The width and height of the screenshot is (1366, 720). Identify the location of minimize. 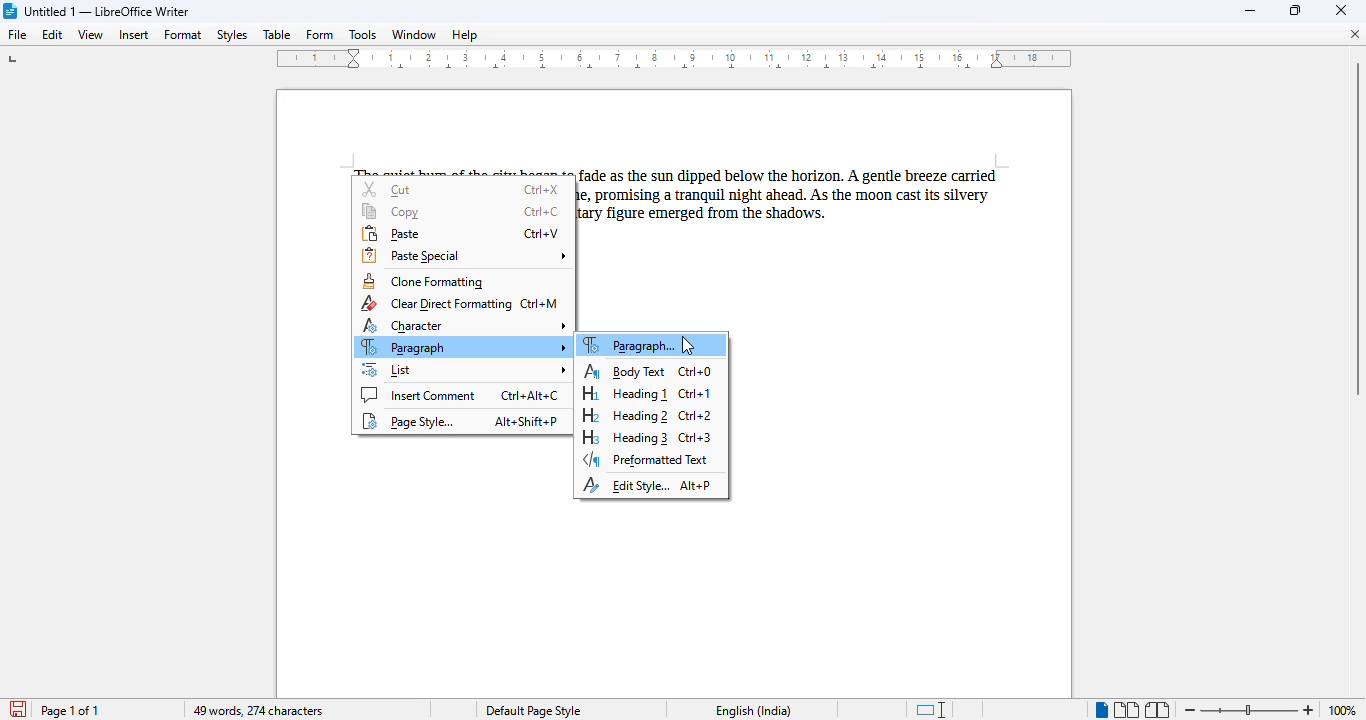
(1251, 12).